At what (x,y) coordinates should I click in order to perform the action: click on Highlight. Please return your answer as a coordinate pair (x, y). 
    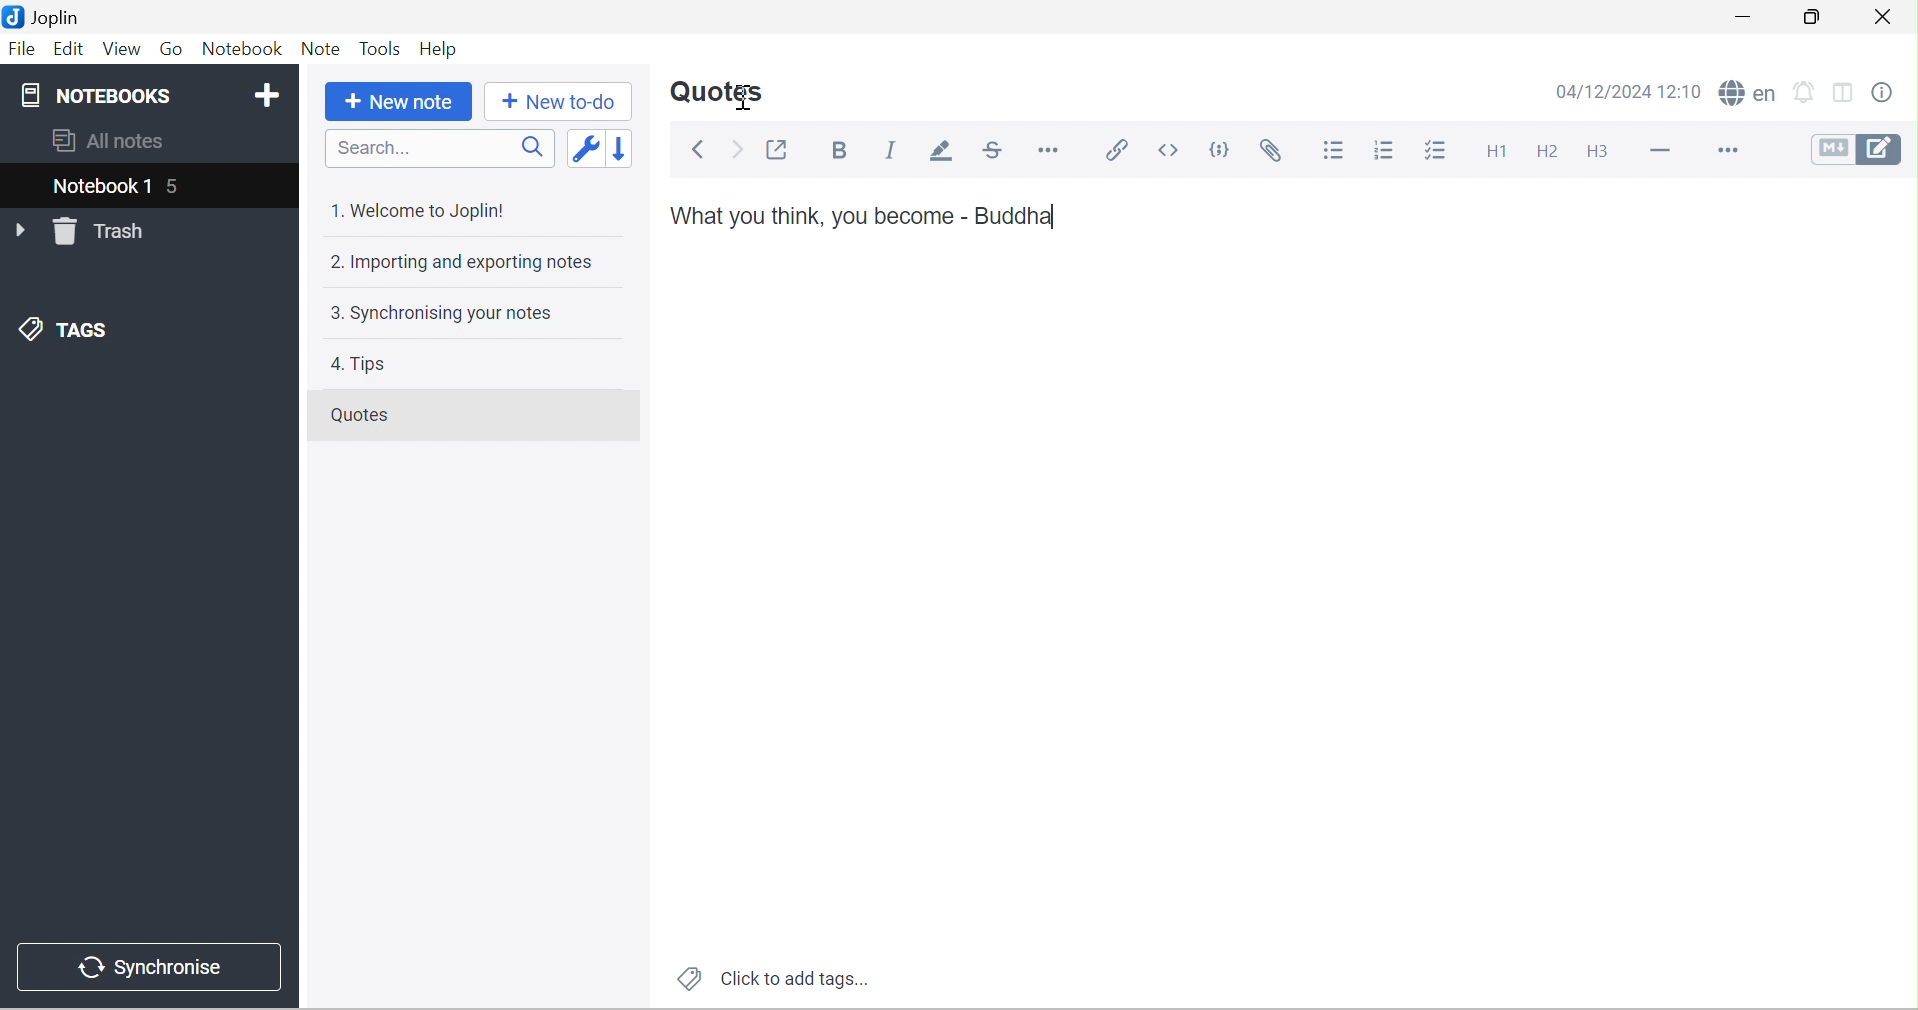
    Looking at the image, I should click on (943, 154).